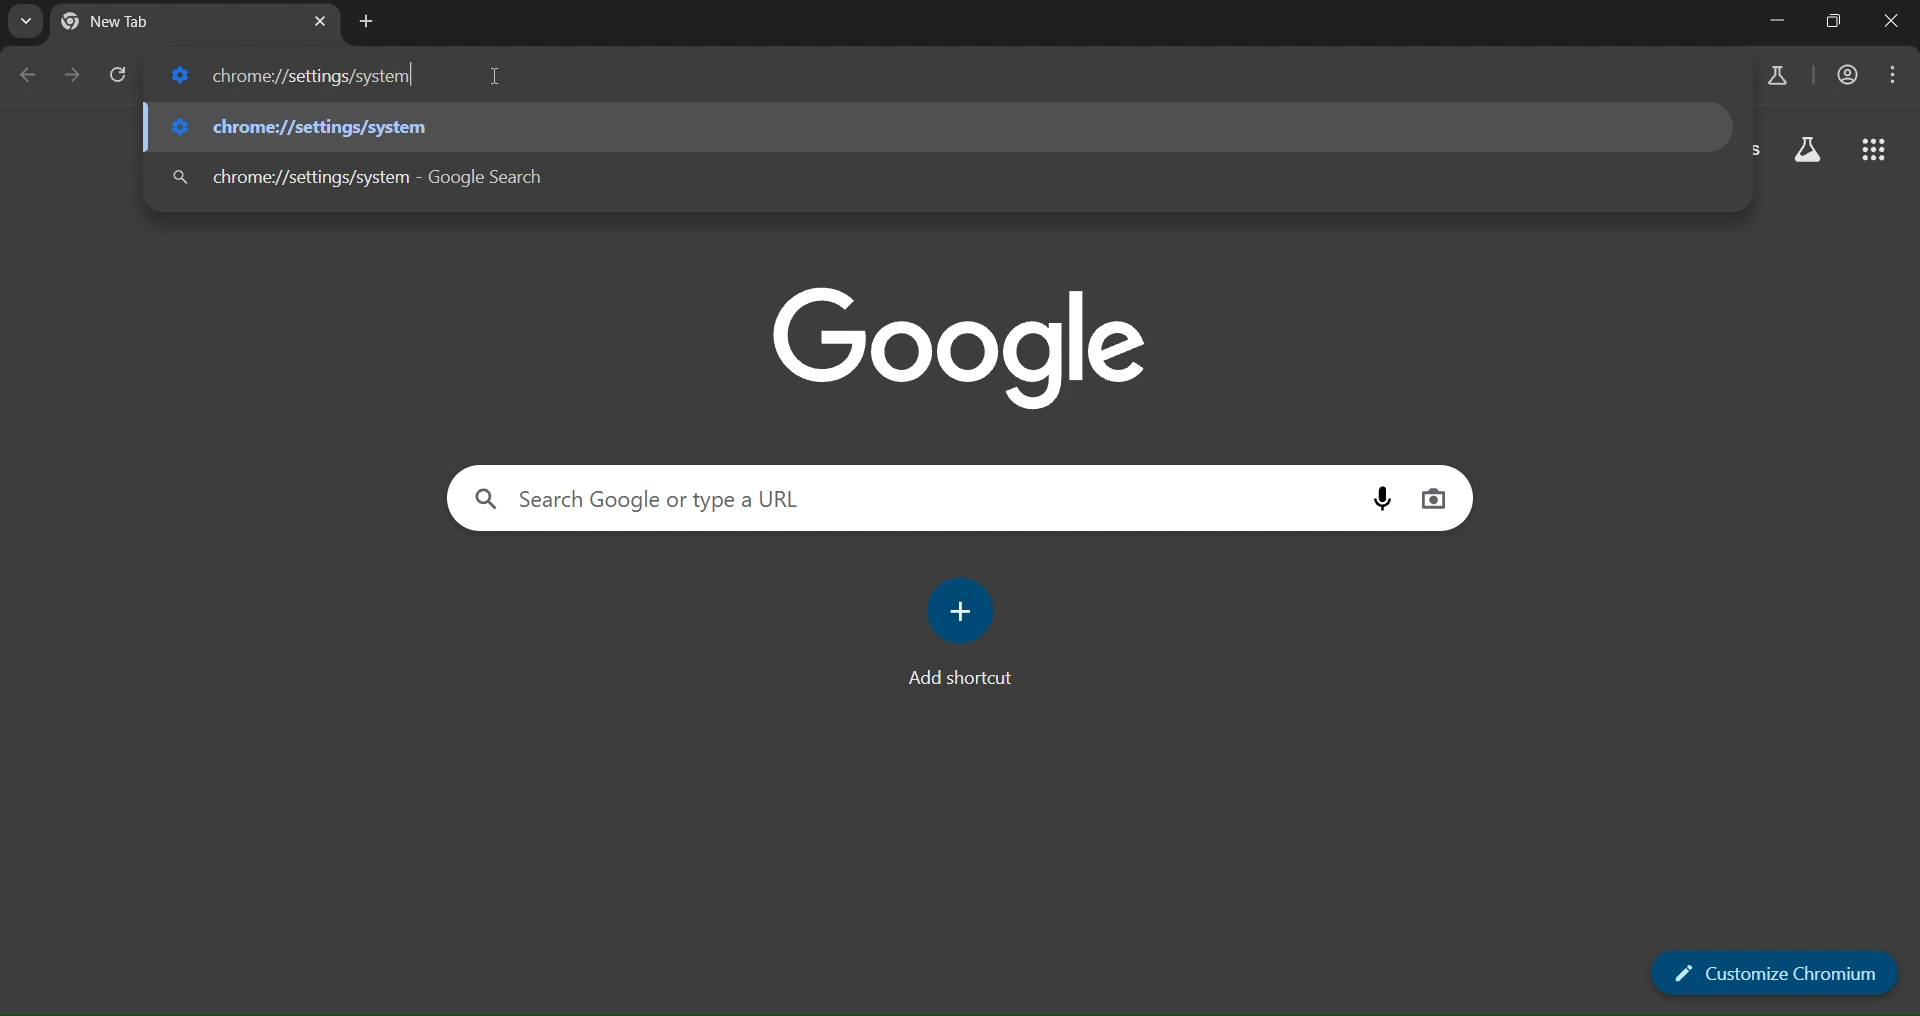 The width and height of the screenshot is (1920, 1016). What do you see at coordinates (966, 343) in the screenshot?
I see `google` at bounding box center [966, 343].